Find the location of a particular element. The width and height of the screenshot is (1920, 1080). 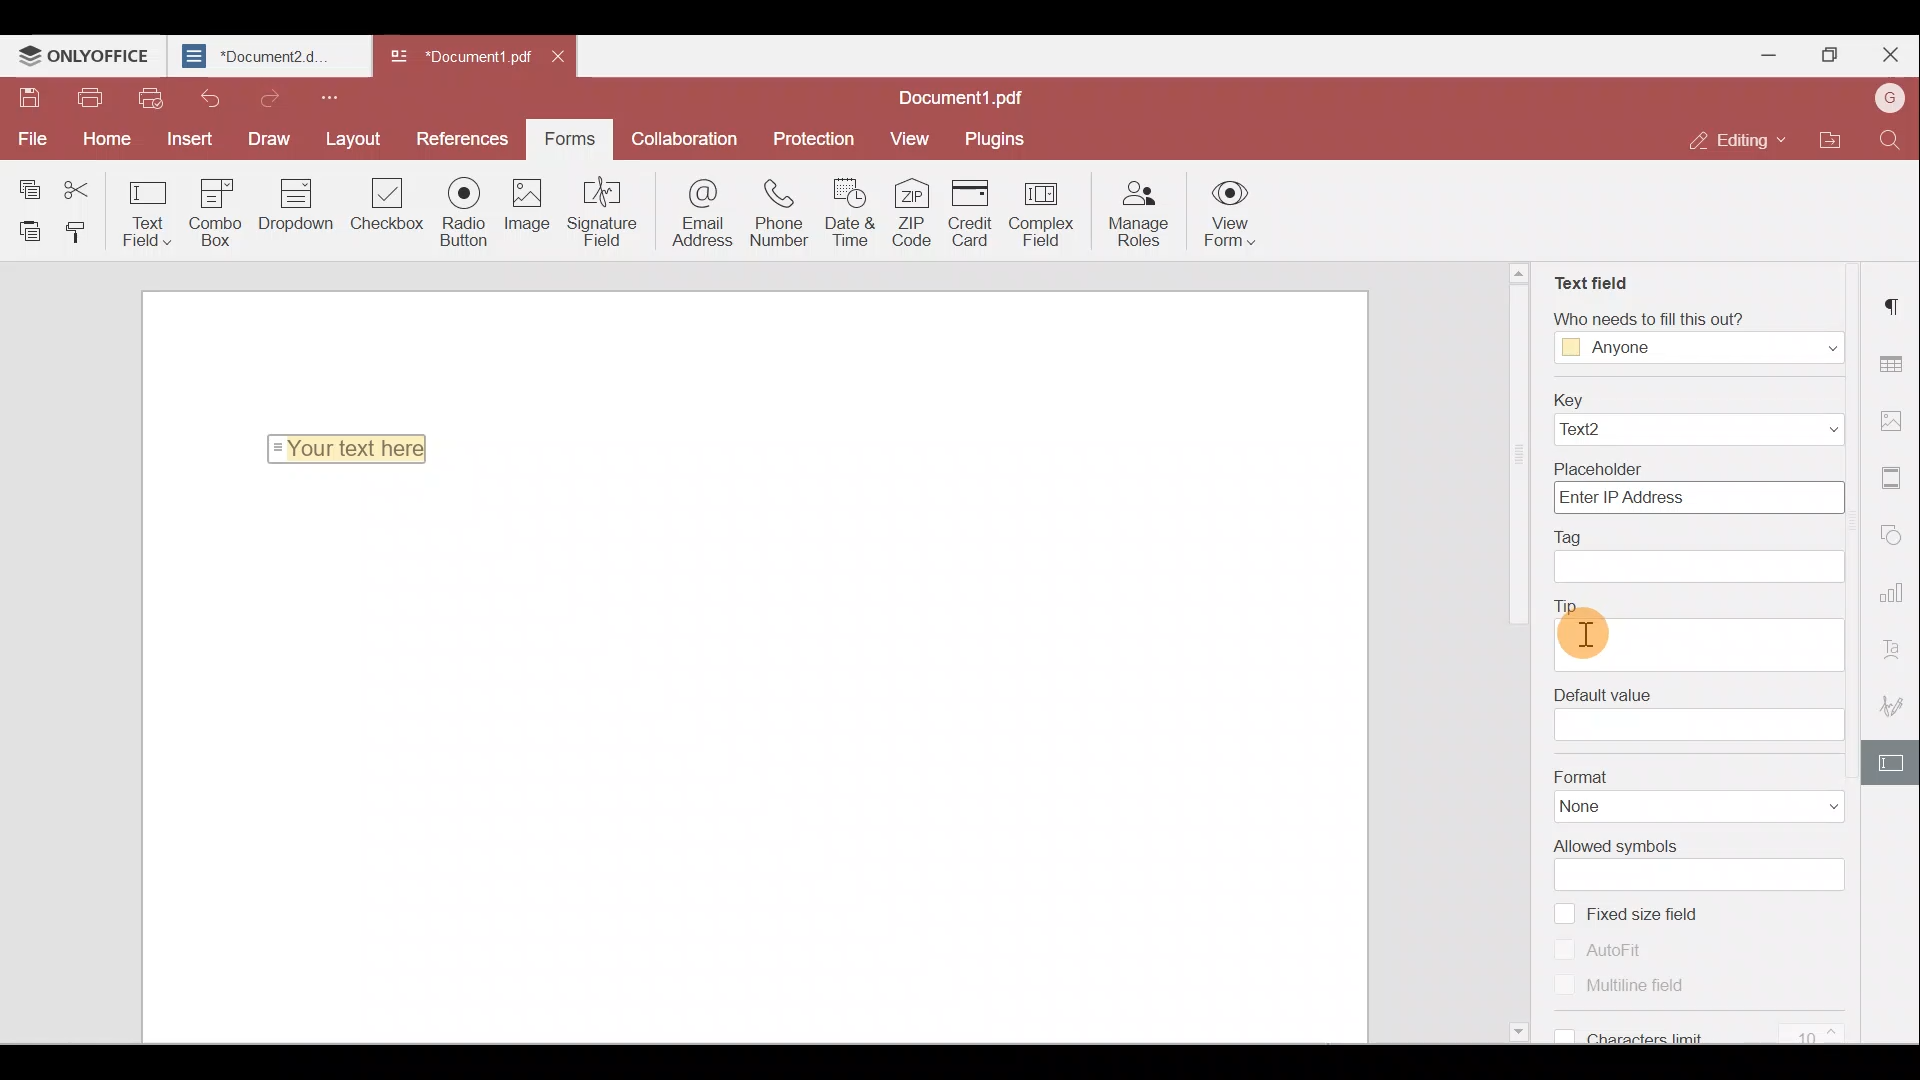

Shapes settings is located at coordinates (1896, 536).